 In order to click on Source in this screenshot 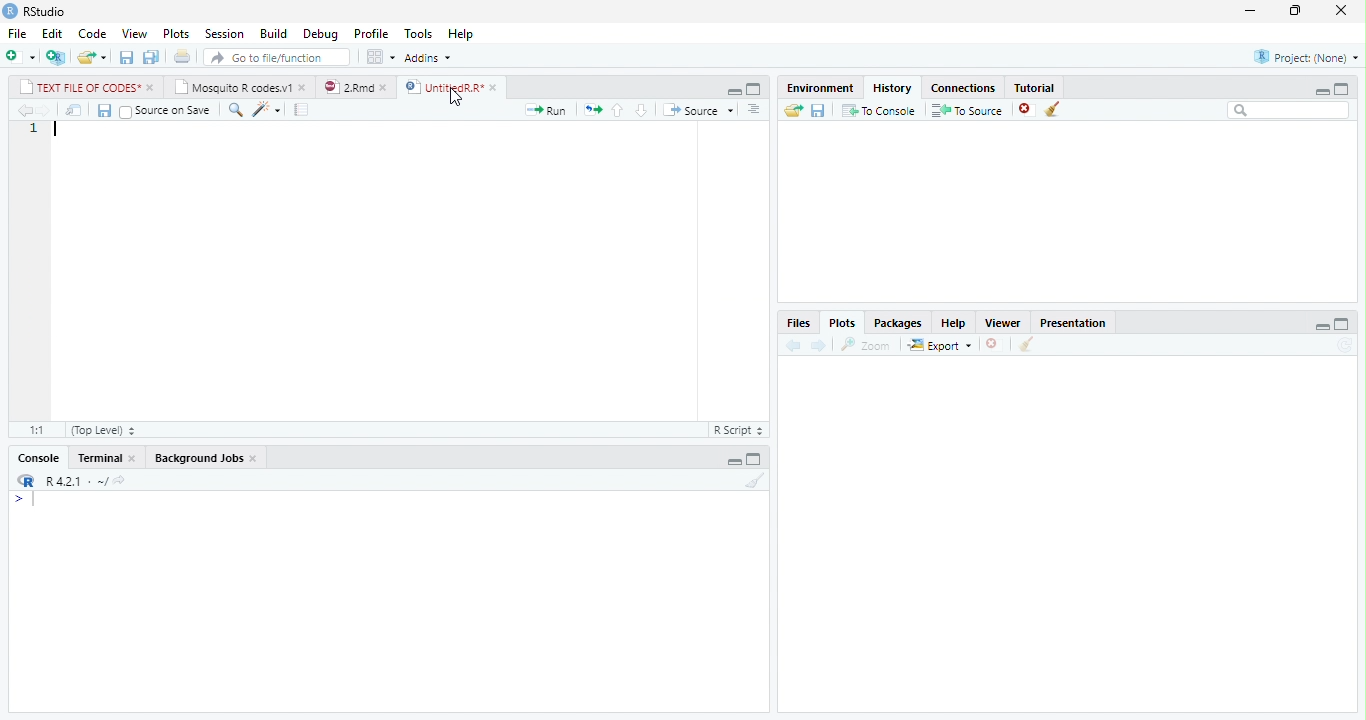, I will do `click(697, 110)`.